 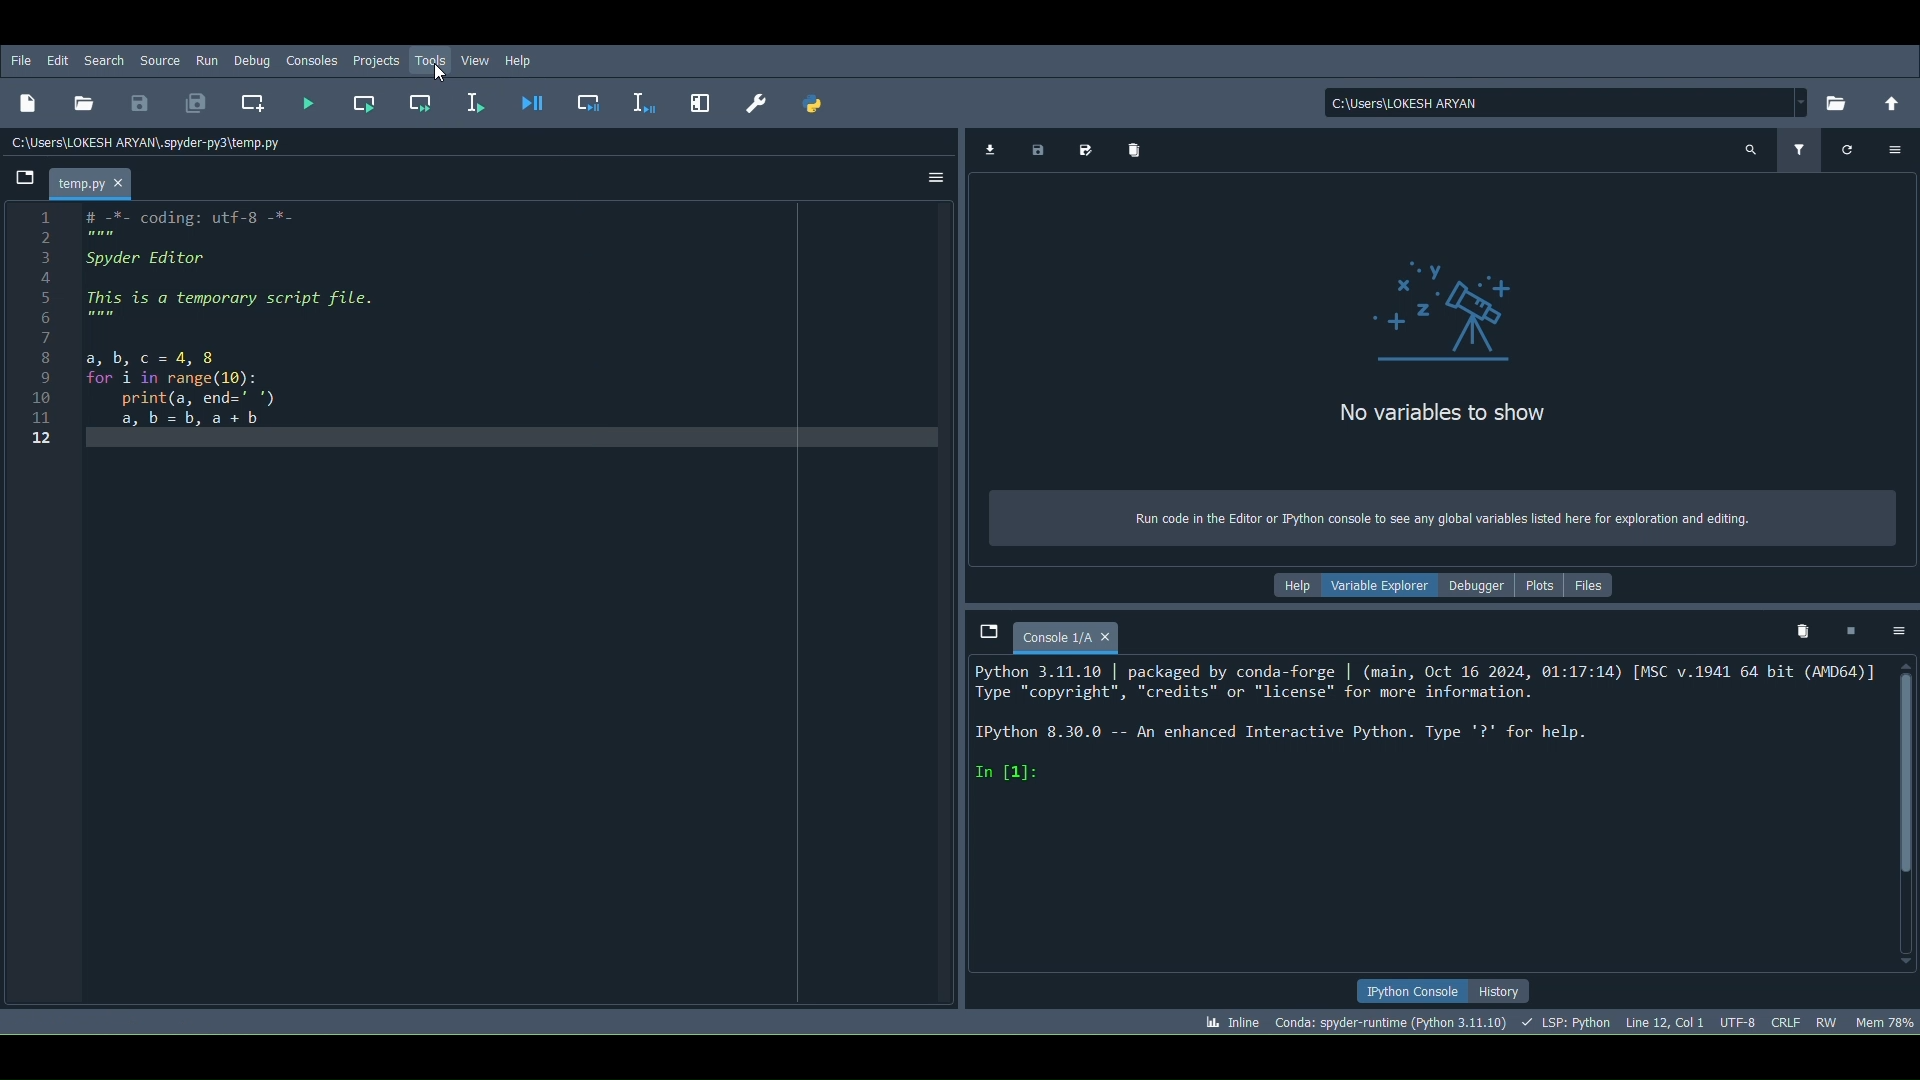 I want to click on Debug selection or current line, so click(x=644, y=100).